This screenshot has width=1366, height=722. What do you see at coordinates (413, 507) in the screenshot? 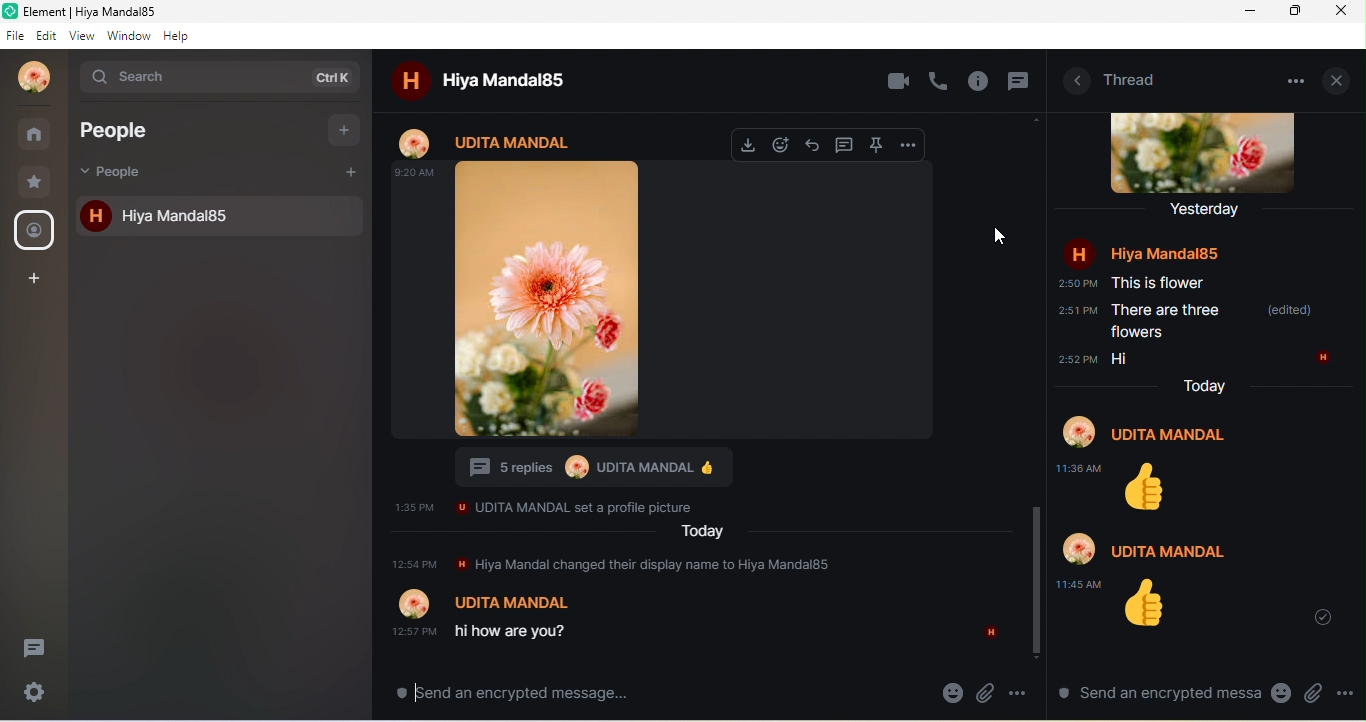
I see `1:35 PM` at bounding box center [413, 507].